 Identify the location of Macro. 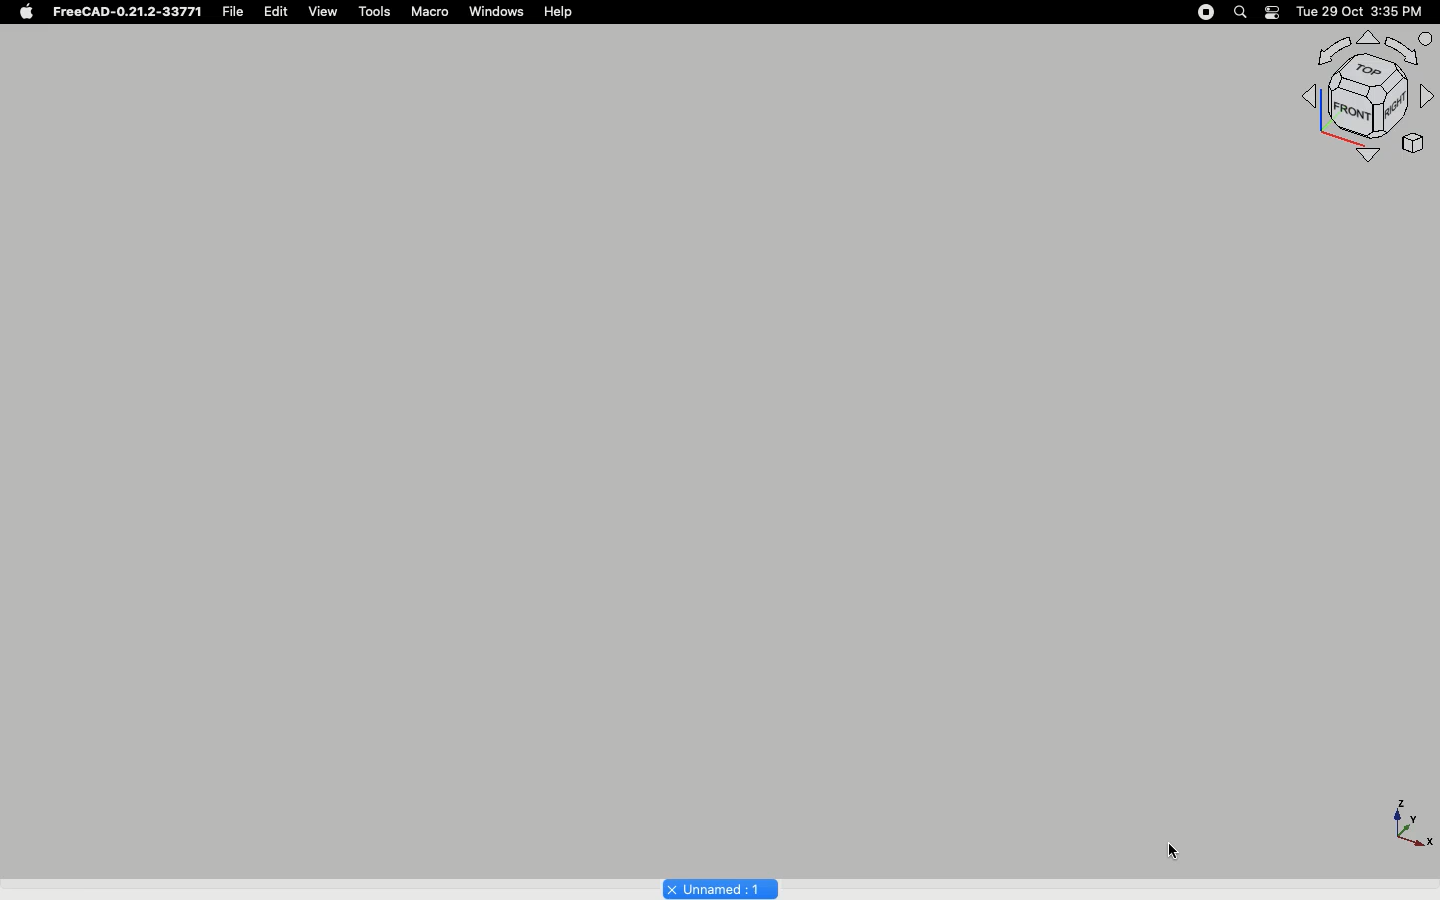
(429, 11).